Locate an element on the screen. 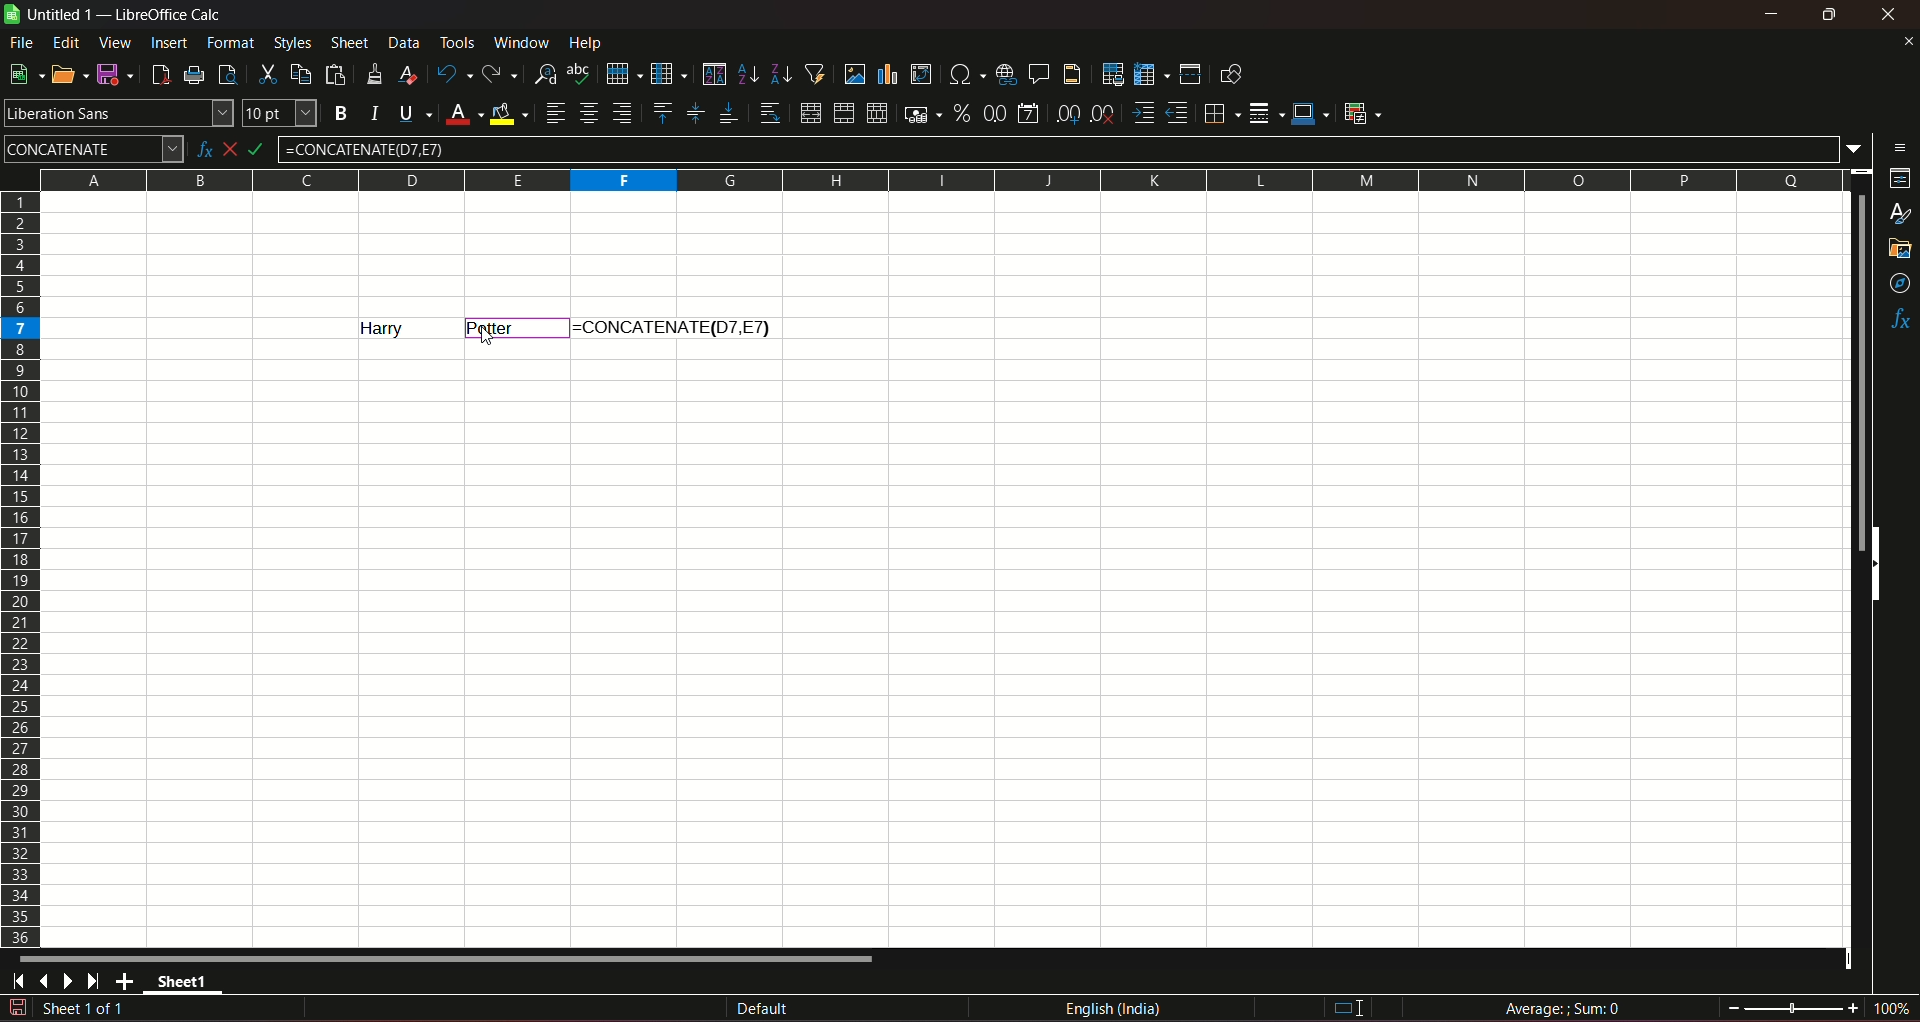  text is located at coordinates (619, 325).